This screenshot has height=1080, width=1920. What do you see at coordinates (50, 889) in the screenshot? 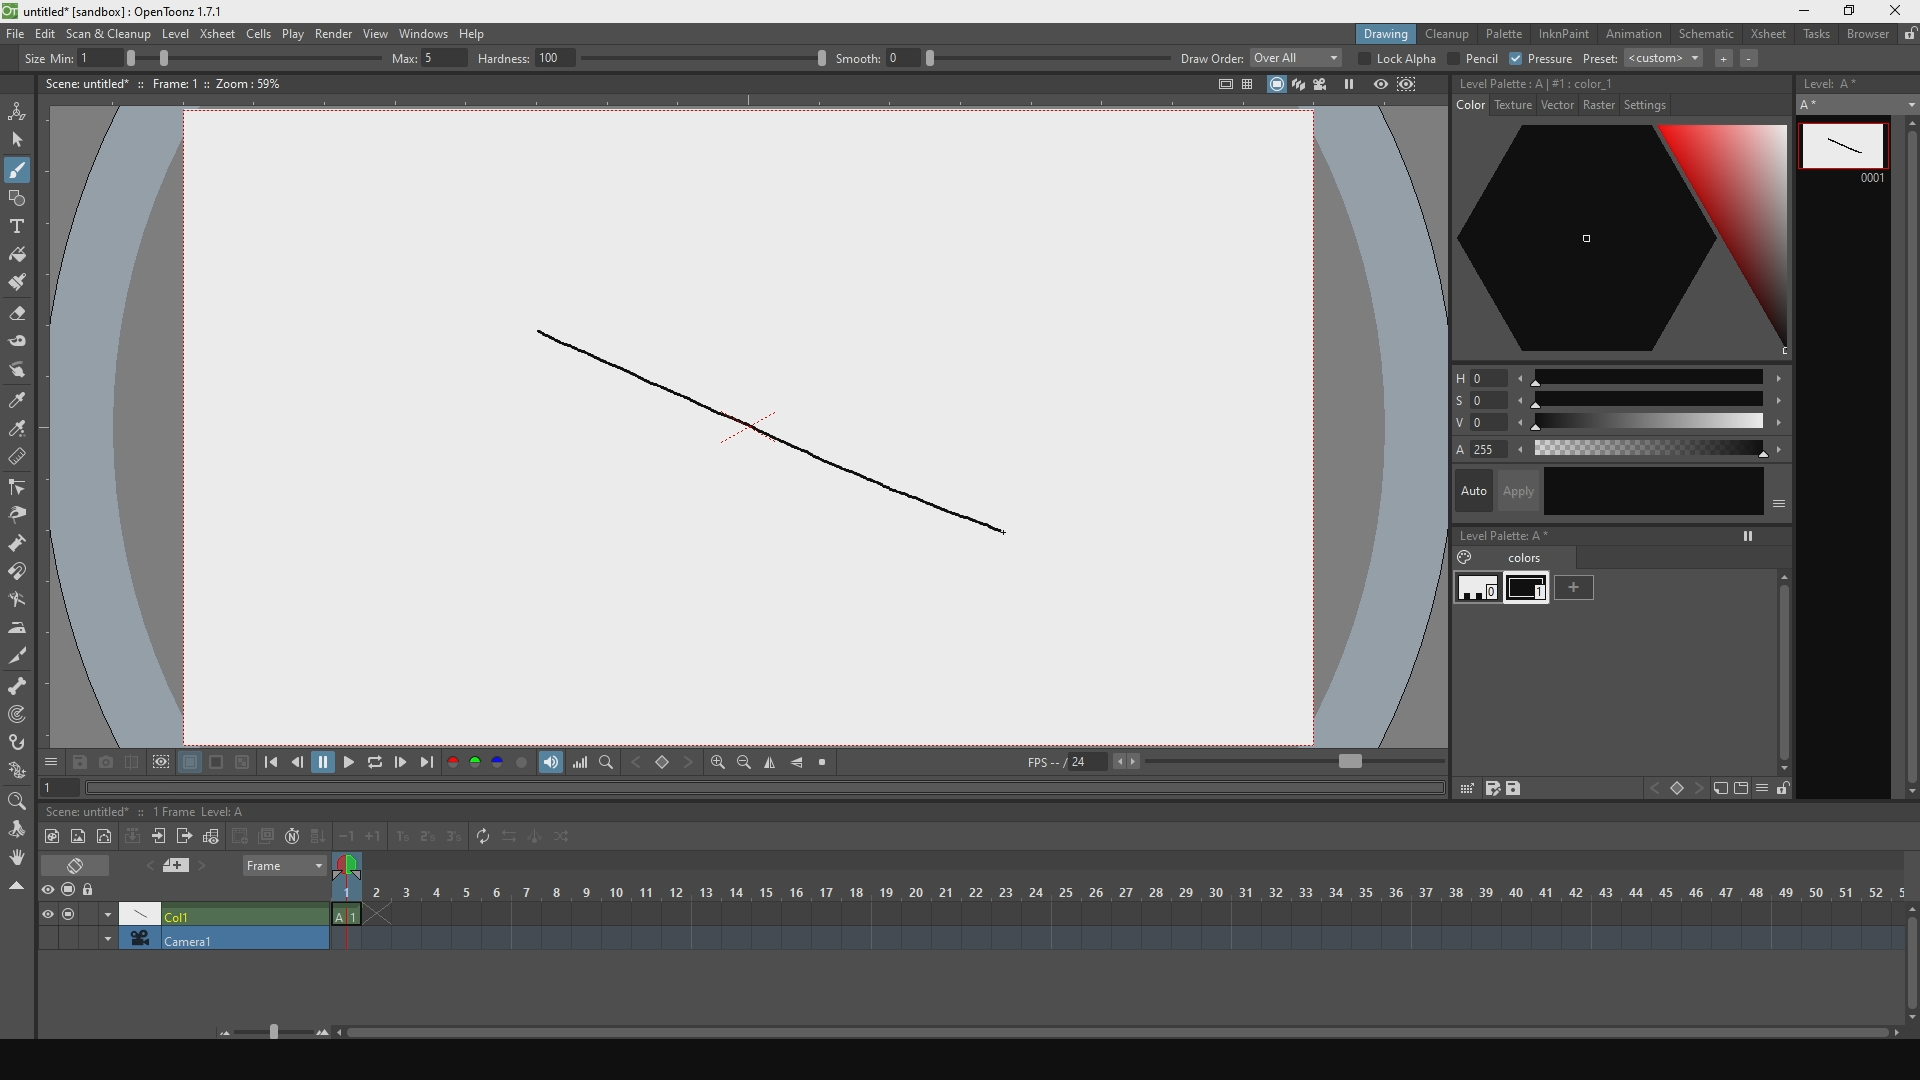
I see `preview` at bounding box center [50, 889].